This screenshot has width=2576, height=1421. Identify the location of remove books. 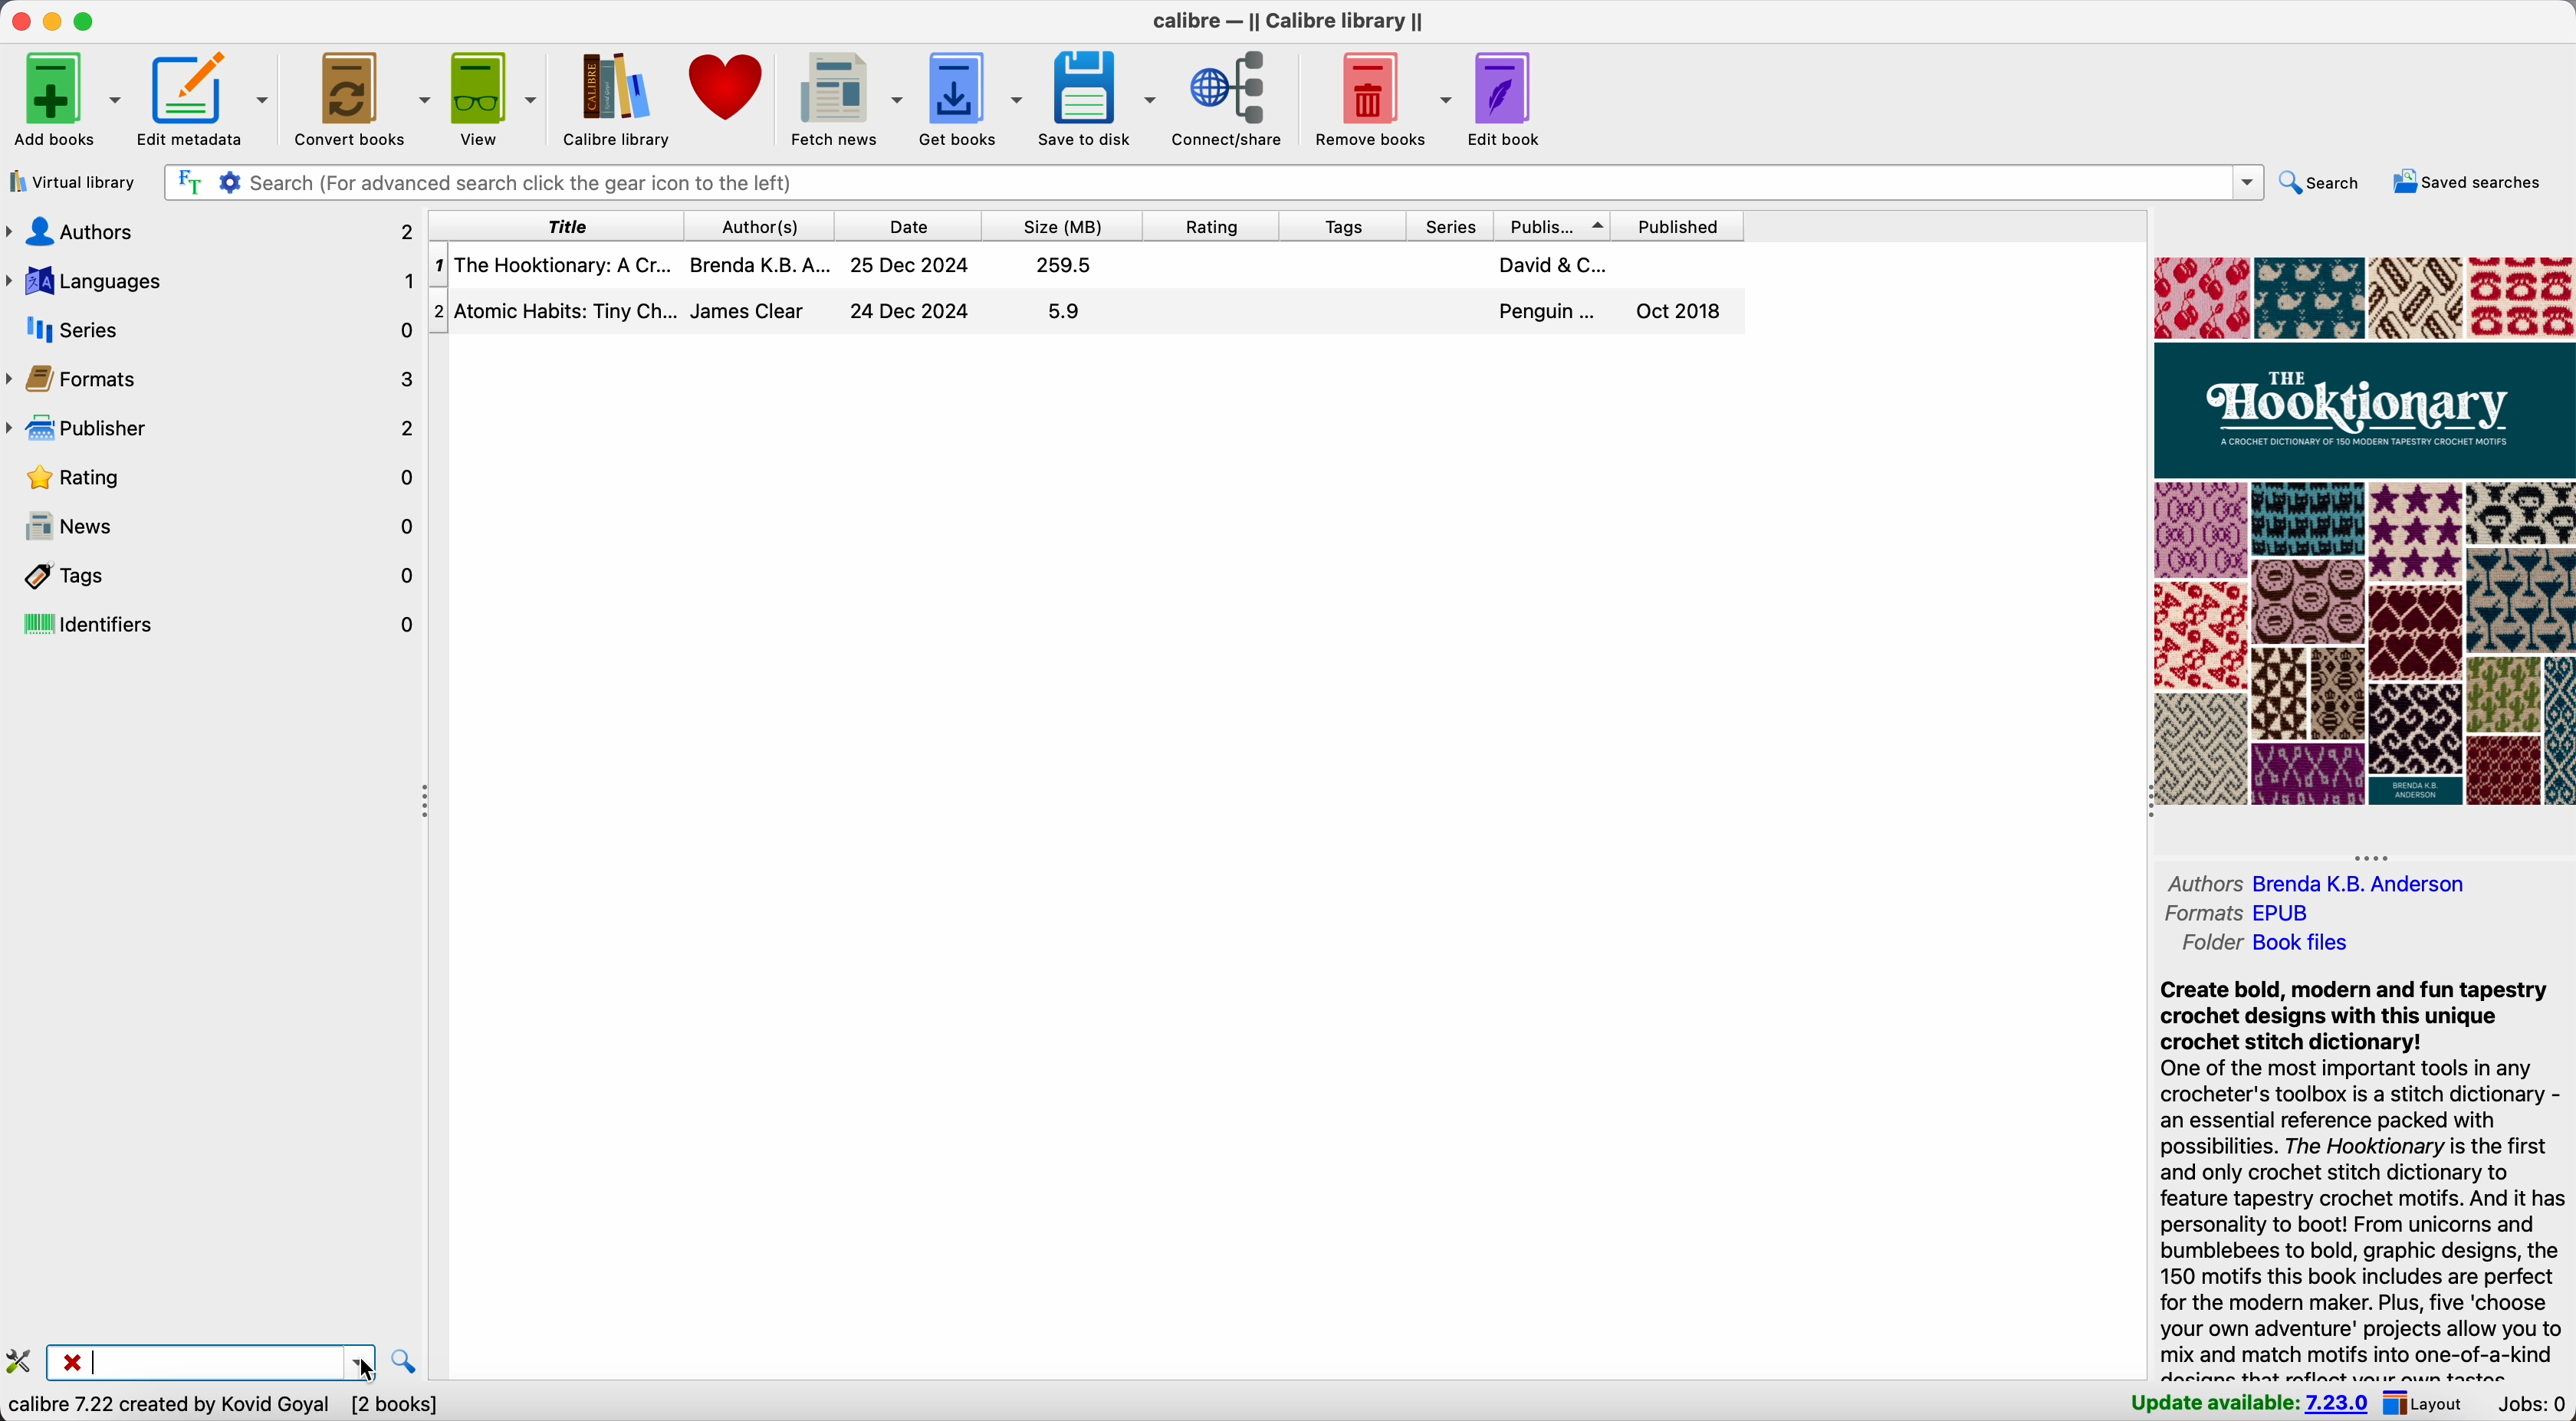
(1382, 100).